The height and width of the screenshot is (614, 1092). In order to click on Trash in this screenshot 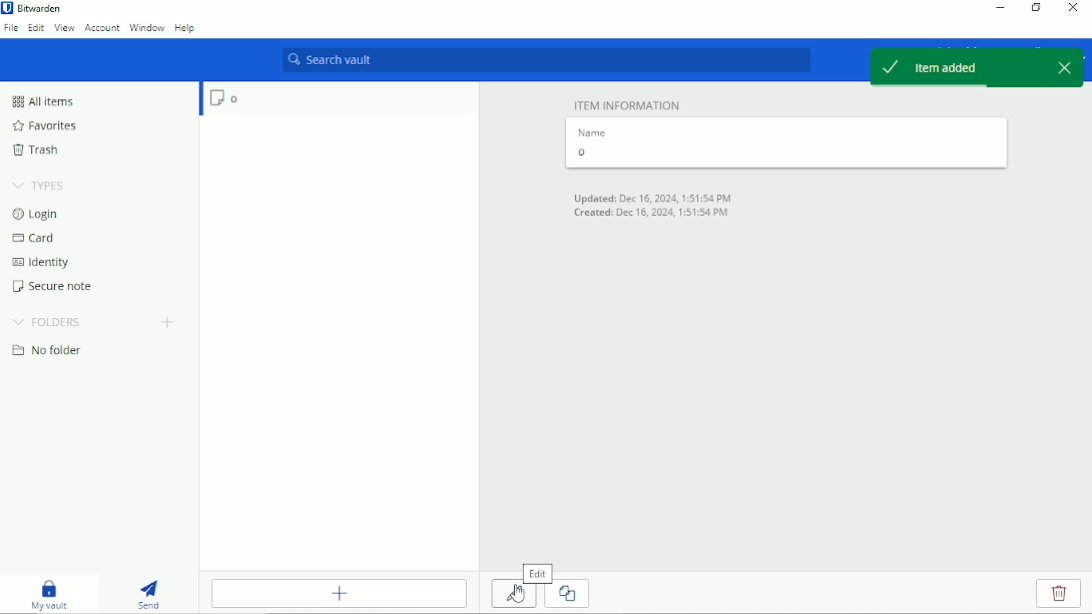, I will do `click(35, 149)`.